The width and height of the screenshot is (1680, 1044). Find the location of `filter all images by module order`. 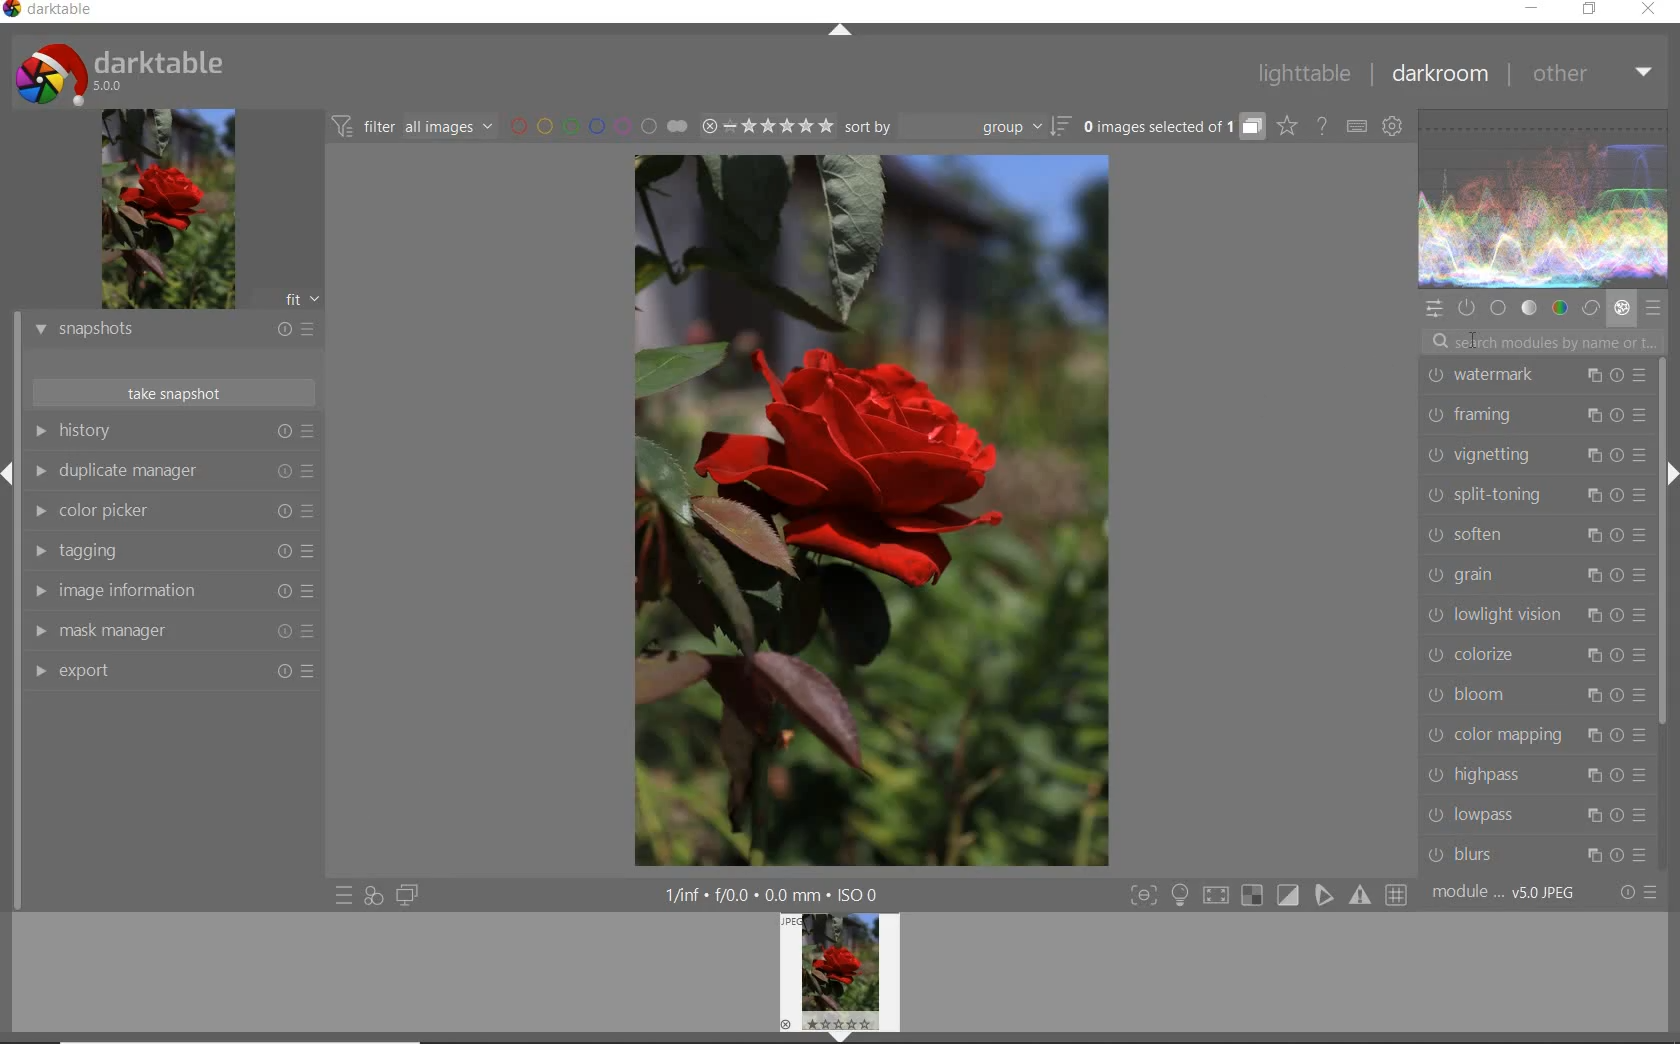

filter all images by module order is located at coordinates (411, 126).